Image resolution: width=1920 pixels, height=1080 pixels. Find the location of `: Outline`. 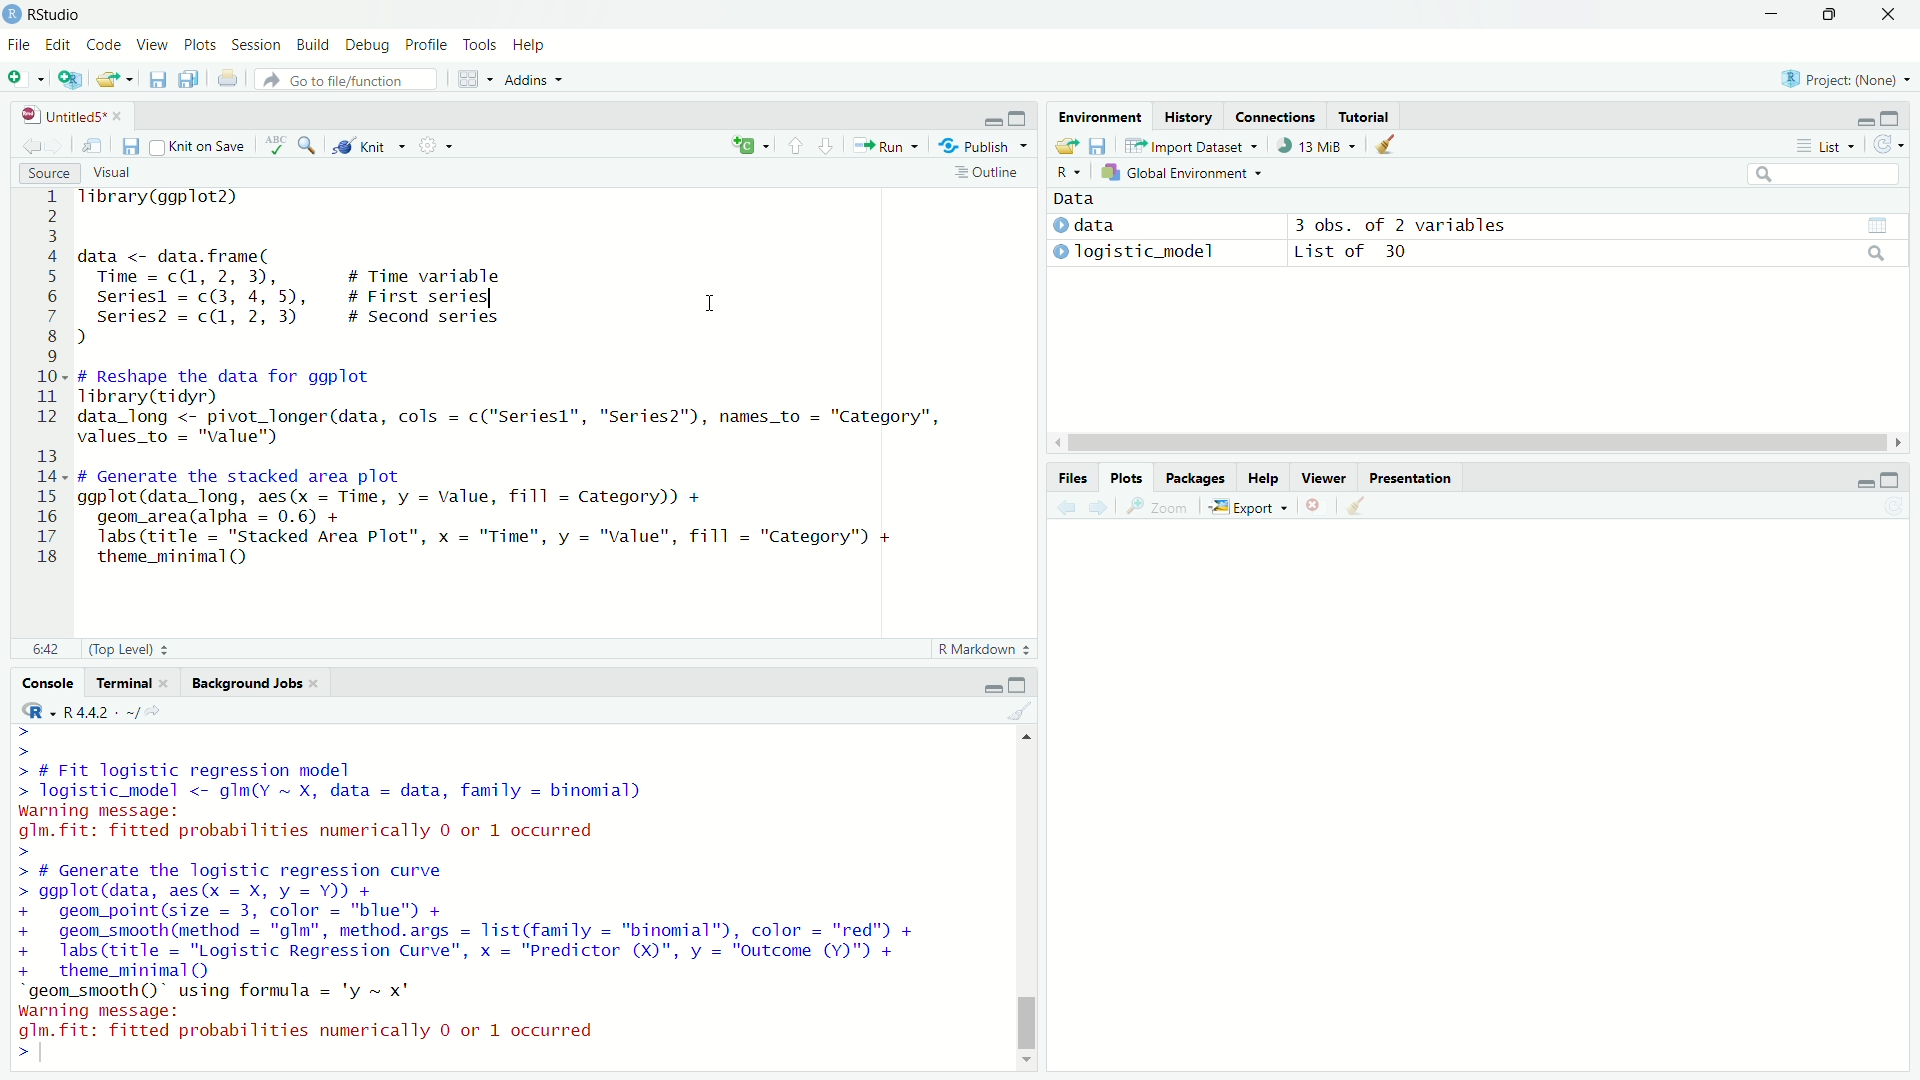

: Outline is located at coordinates (995, 174).